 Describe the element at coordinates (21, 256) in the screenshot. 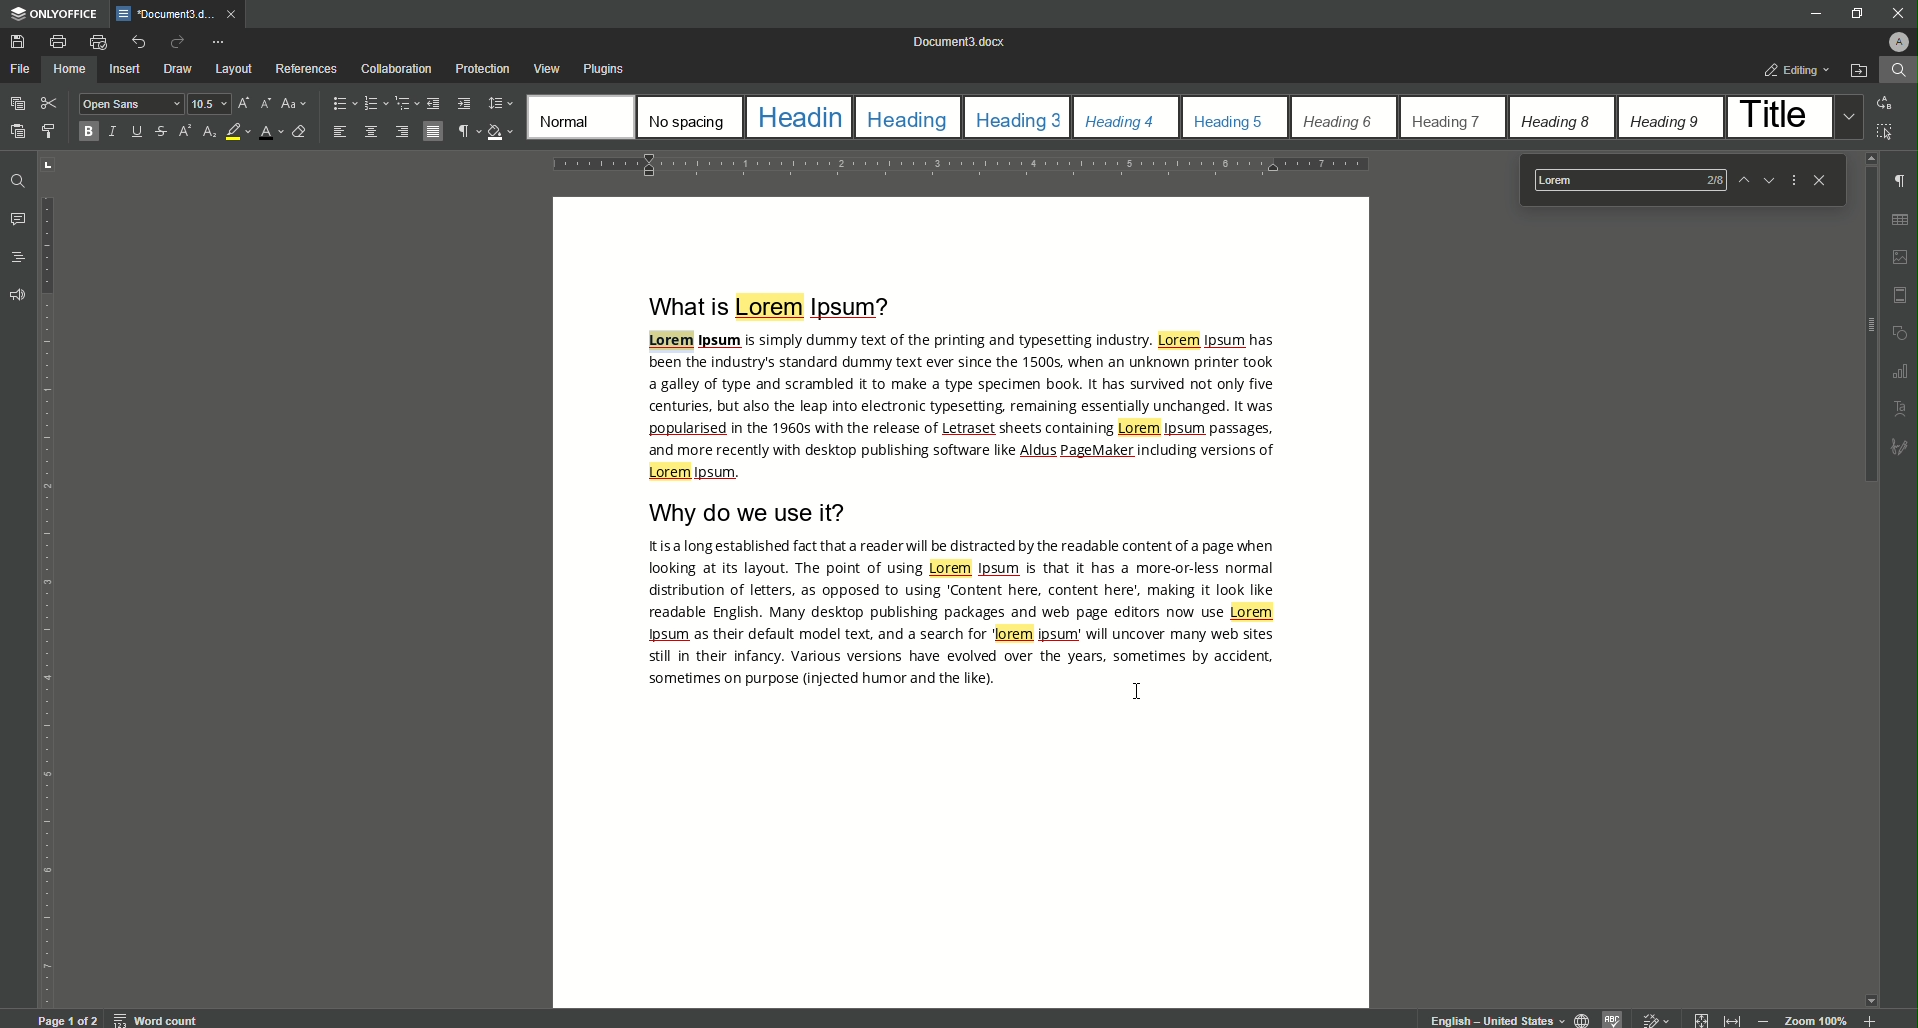

I see `Headings` at that location.